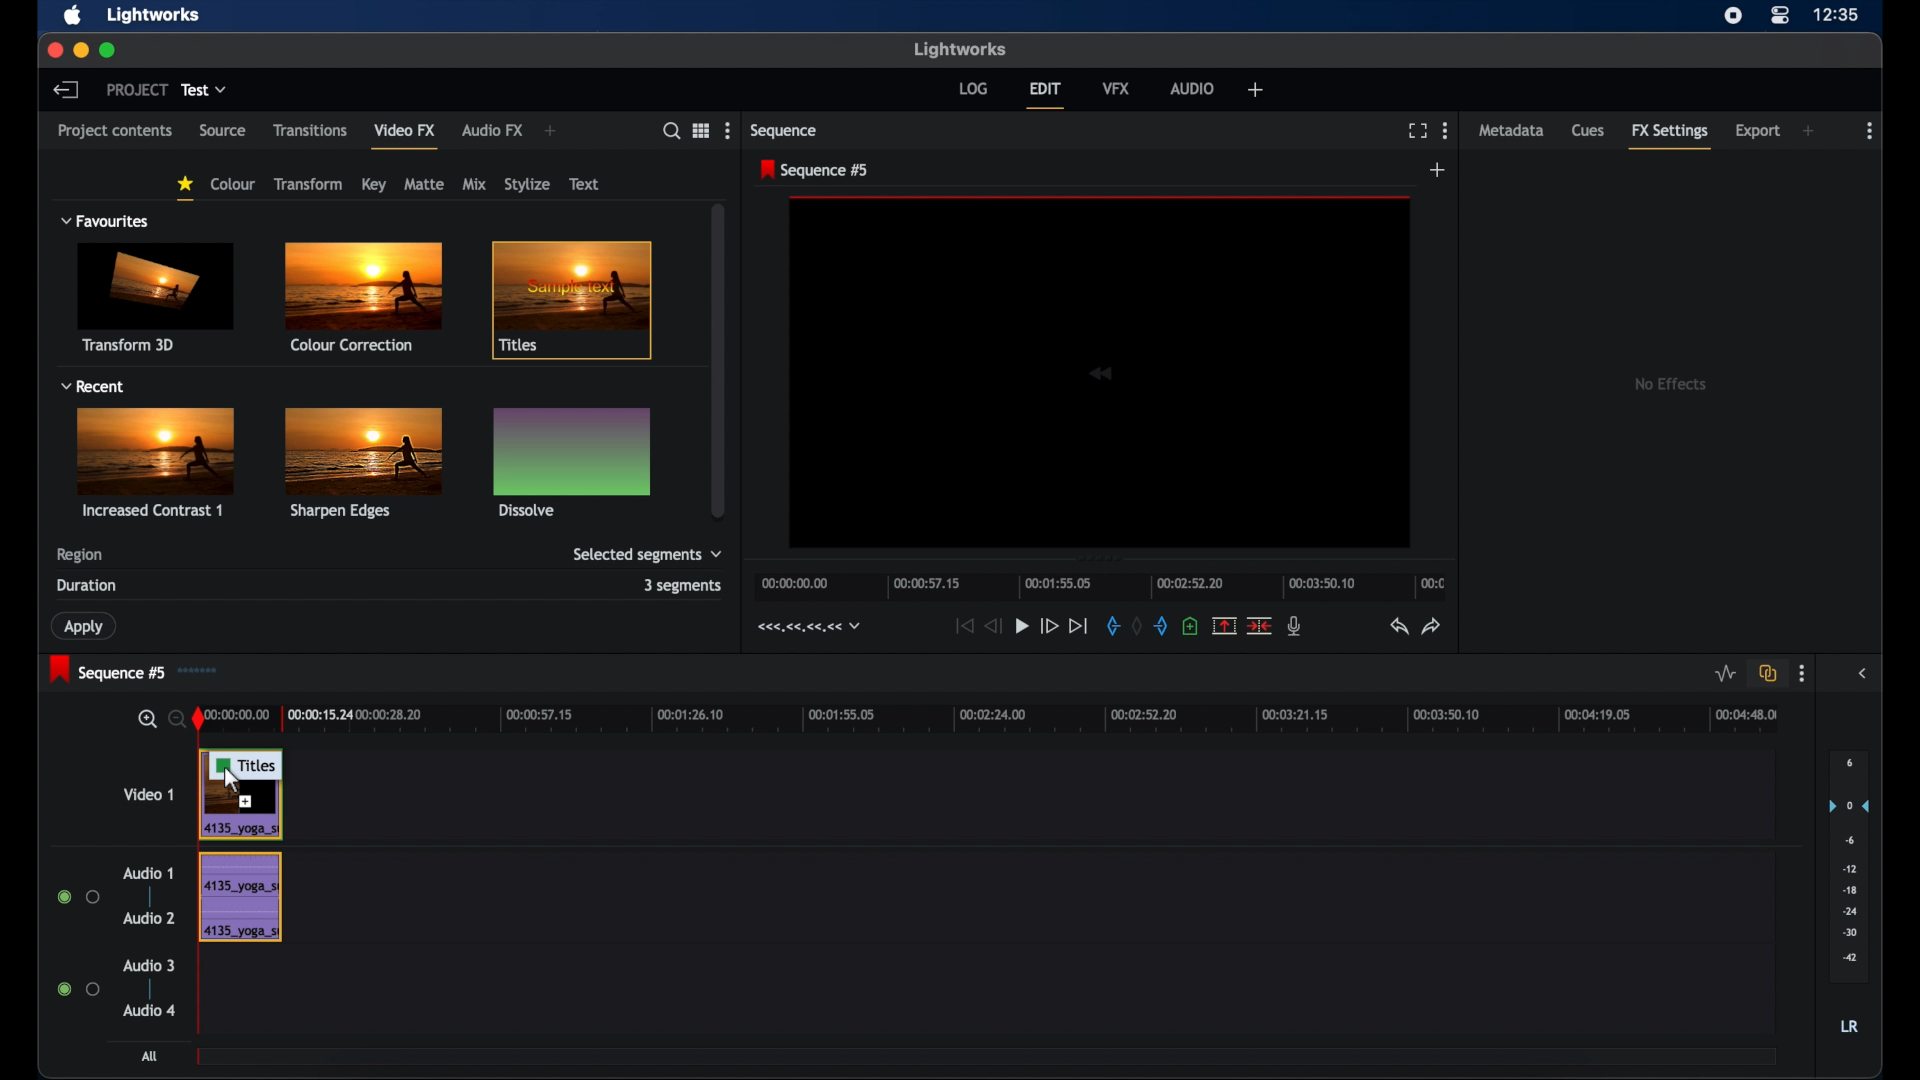 This screenshot has height=1080, width=1920. What do you see at coordinates (973, 89) in the screenshot?
I see `log` at bounding box center [973, 89].